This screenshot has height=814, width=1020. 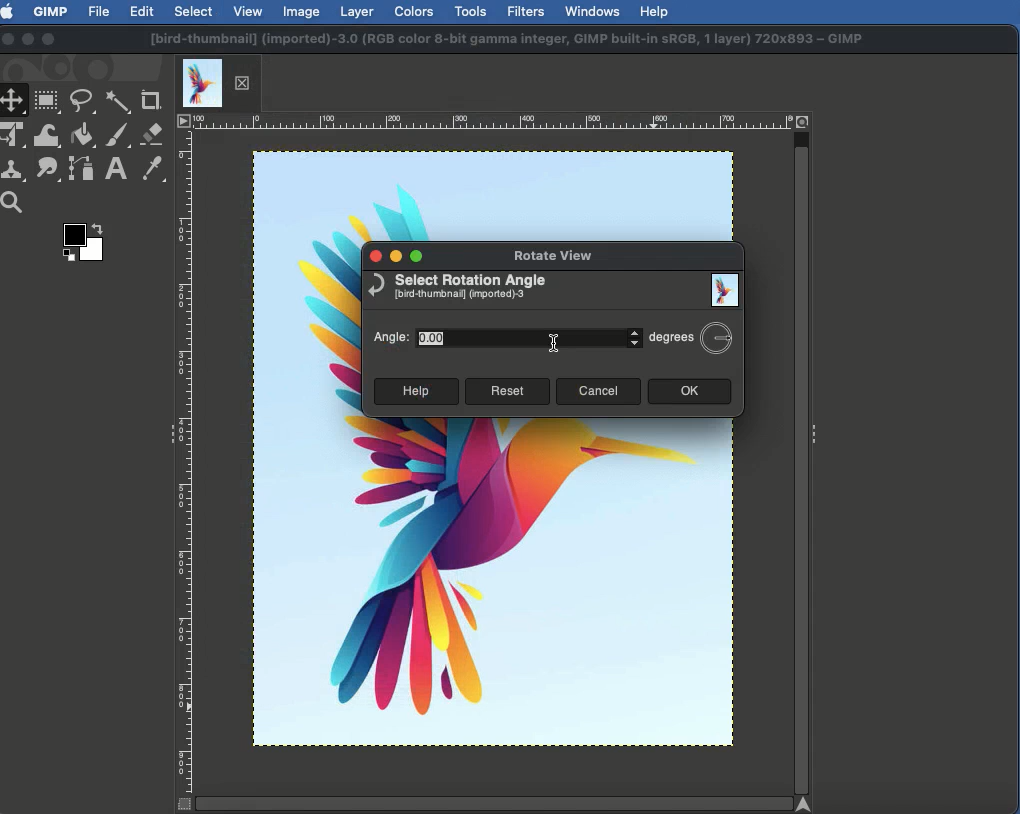 What do you see at coordinates (727, 291) in the screenshot?
I see `Image` at bounding box center [727, 291].